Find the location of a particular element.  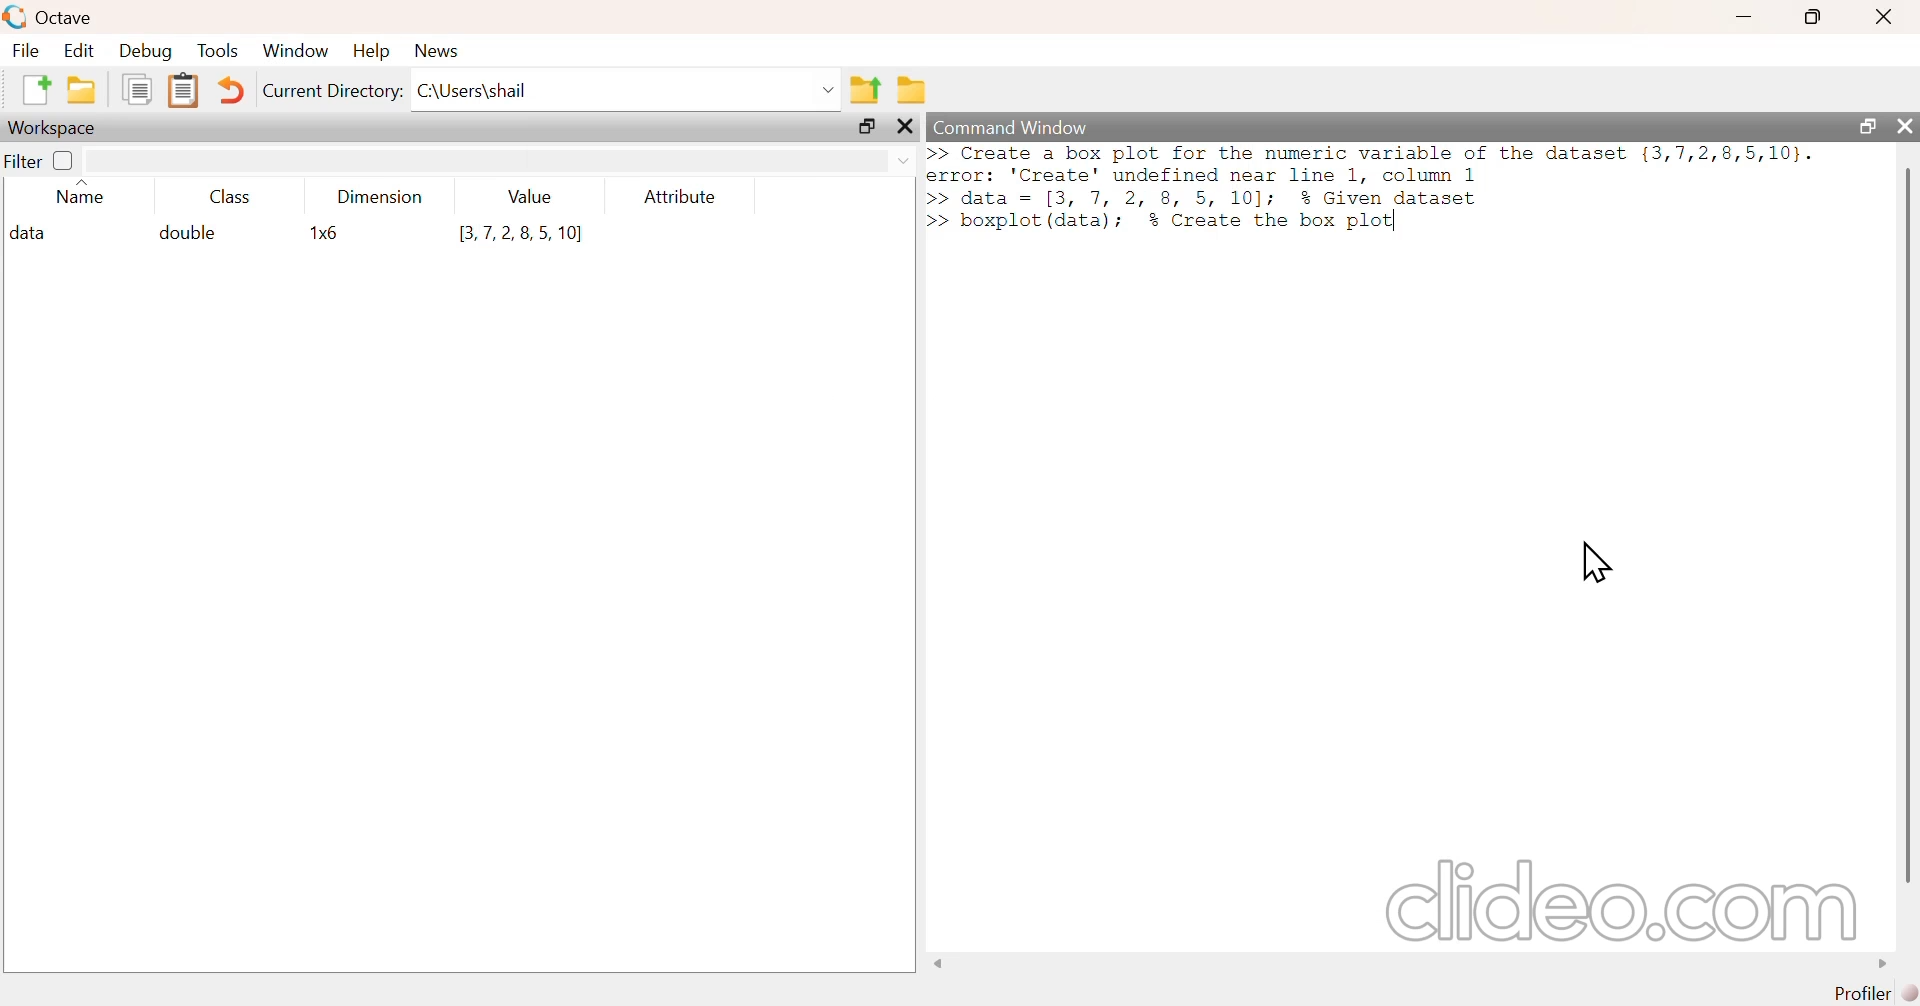

new script is located at coordinates (29, 88).